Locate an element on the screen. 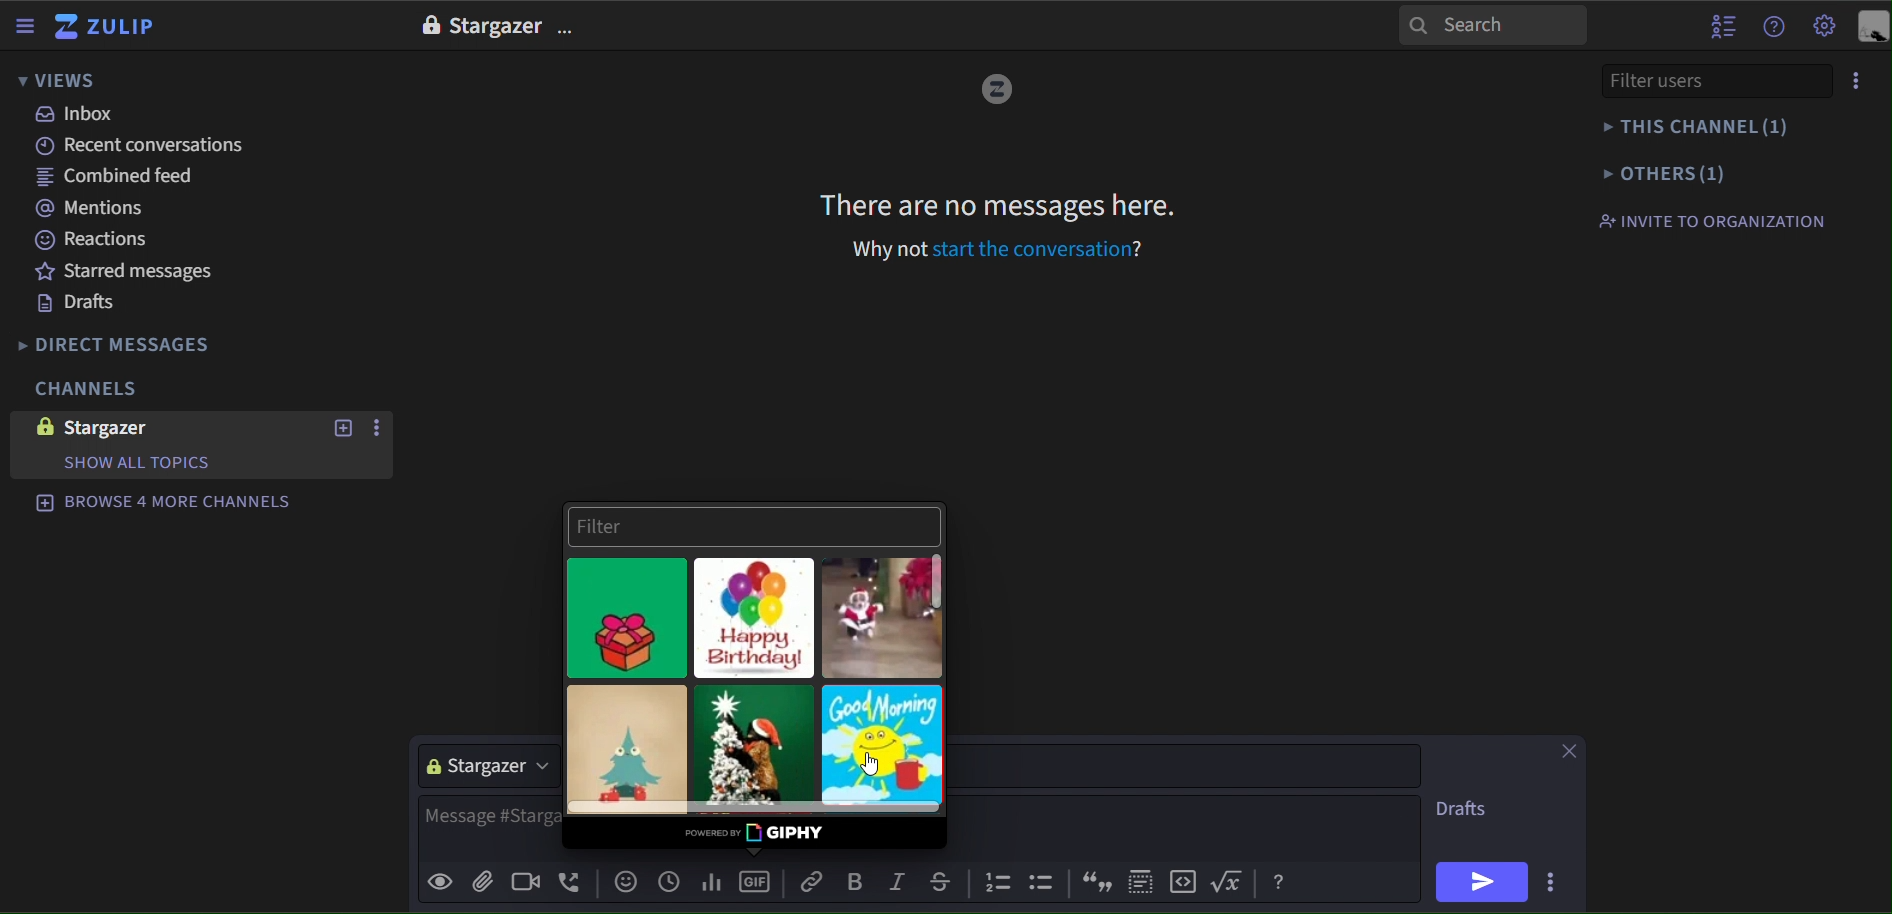 The width and height of the screenshot is (1892, 914). icon is located at coordinates (1142, 878).